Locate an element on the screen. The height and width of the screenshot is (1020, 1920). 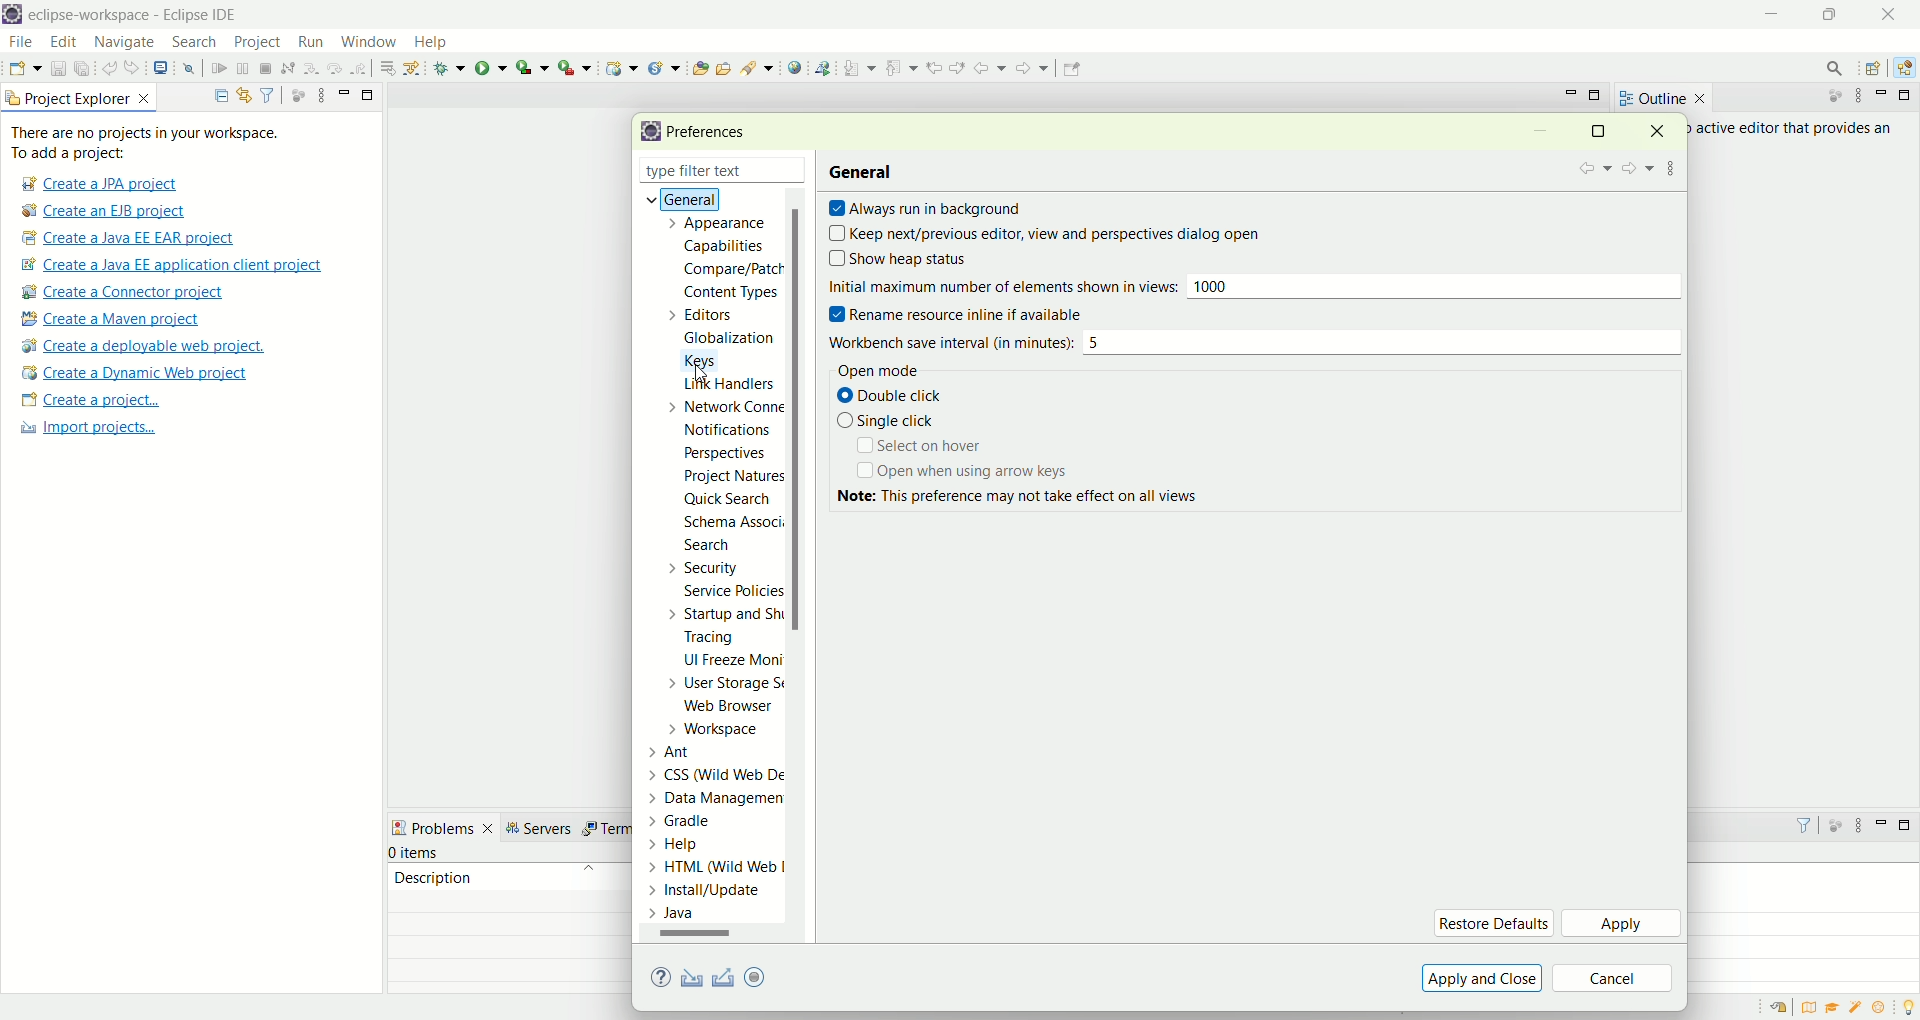
initial maximum number of elements shown in views 1000 is located at coordinates (1252, 290).